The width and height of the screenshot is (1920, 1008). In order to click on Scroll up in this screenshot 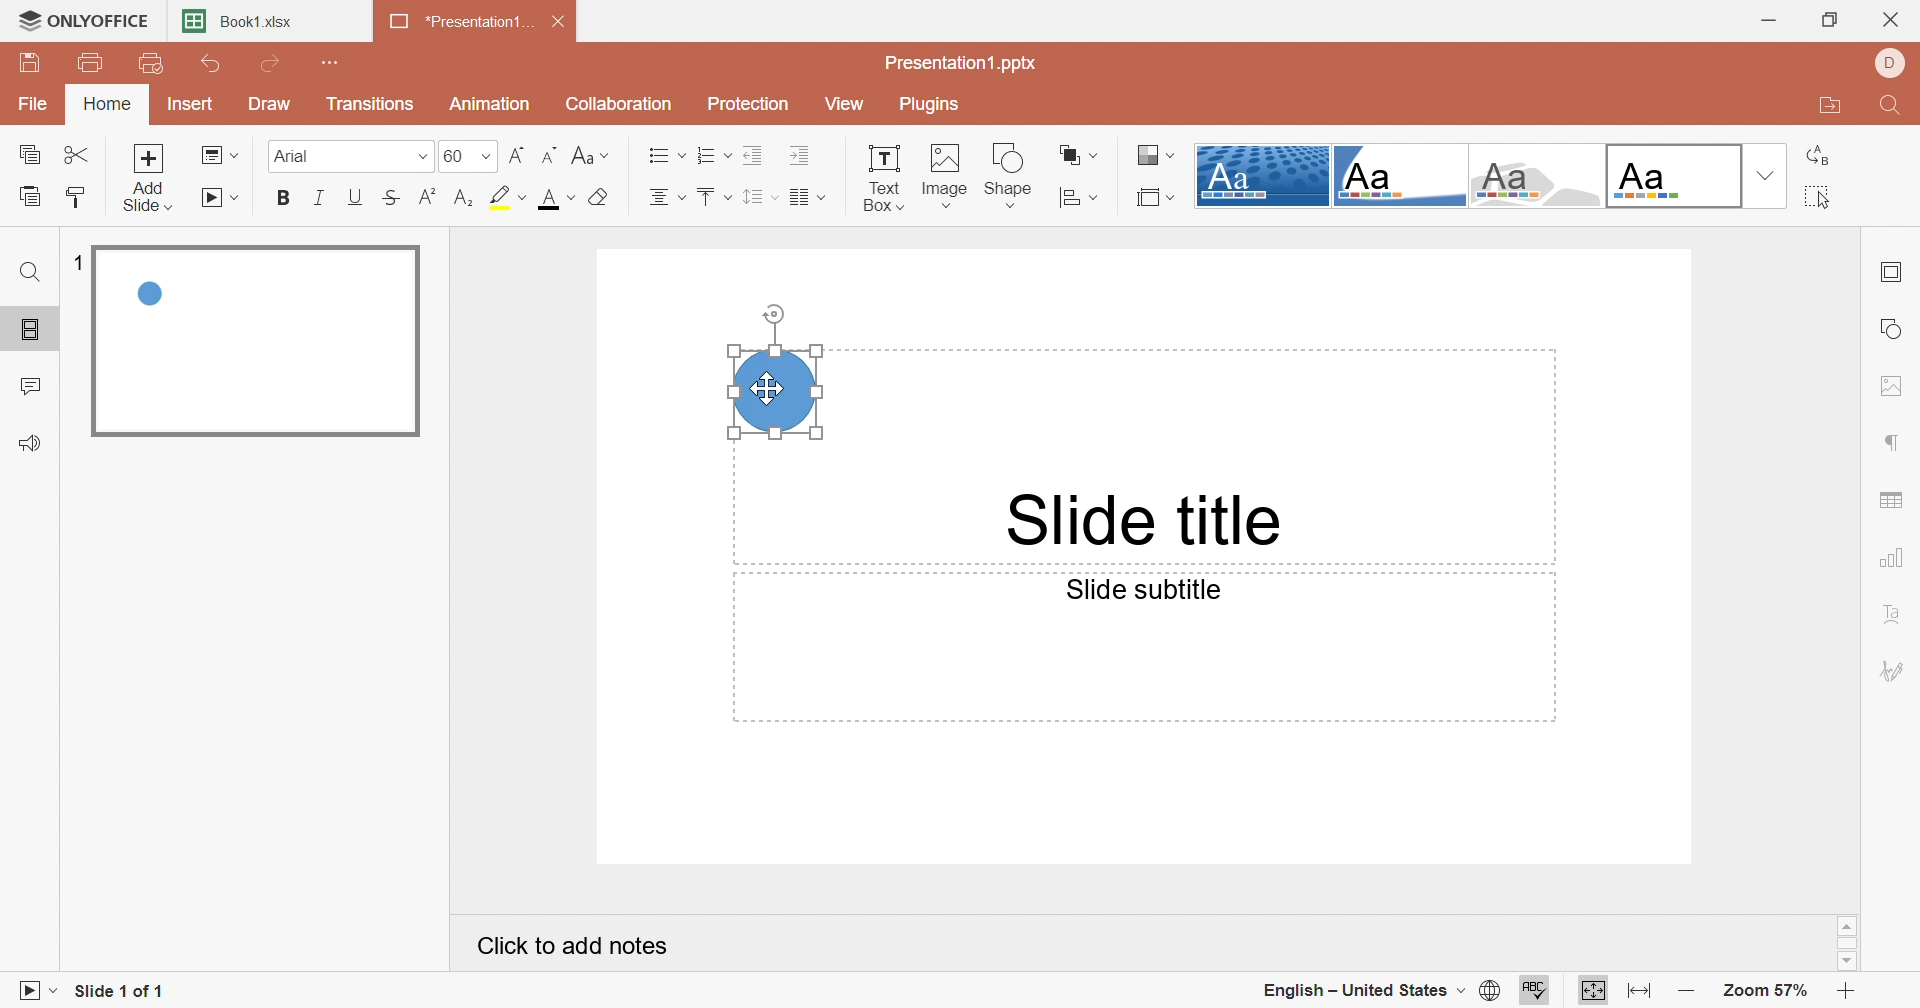, I will do `click(1847, 926)`.